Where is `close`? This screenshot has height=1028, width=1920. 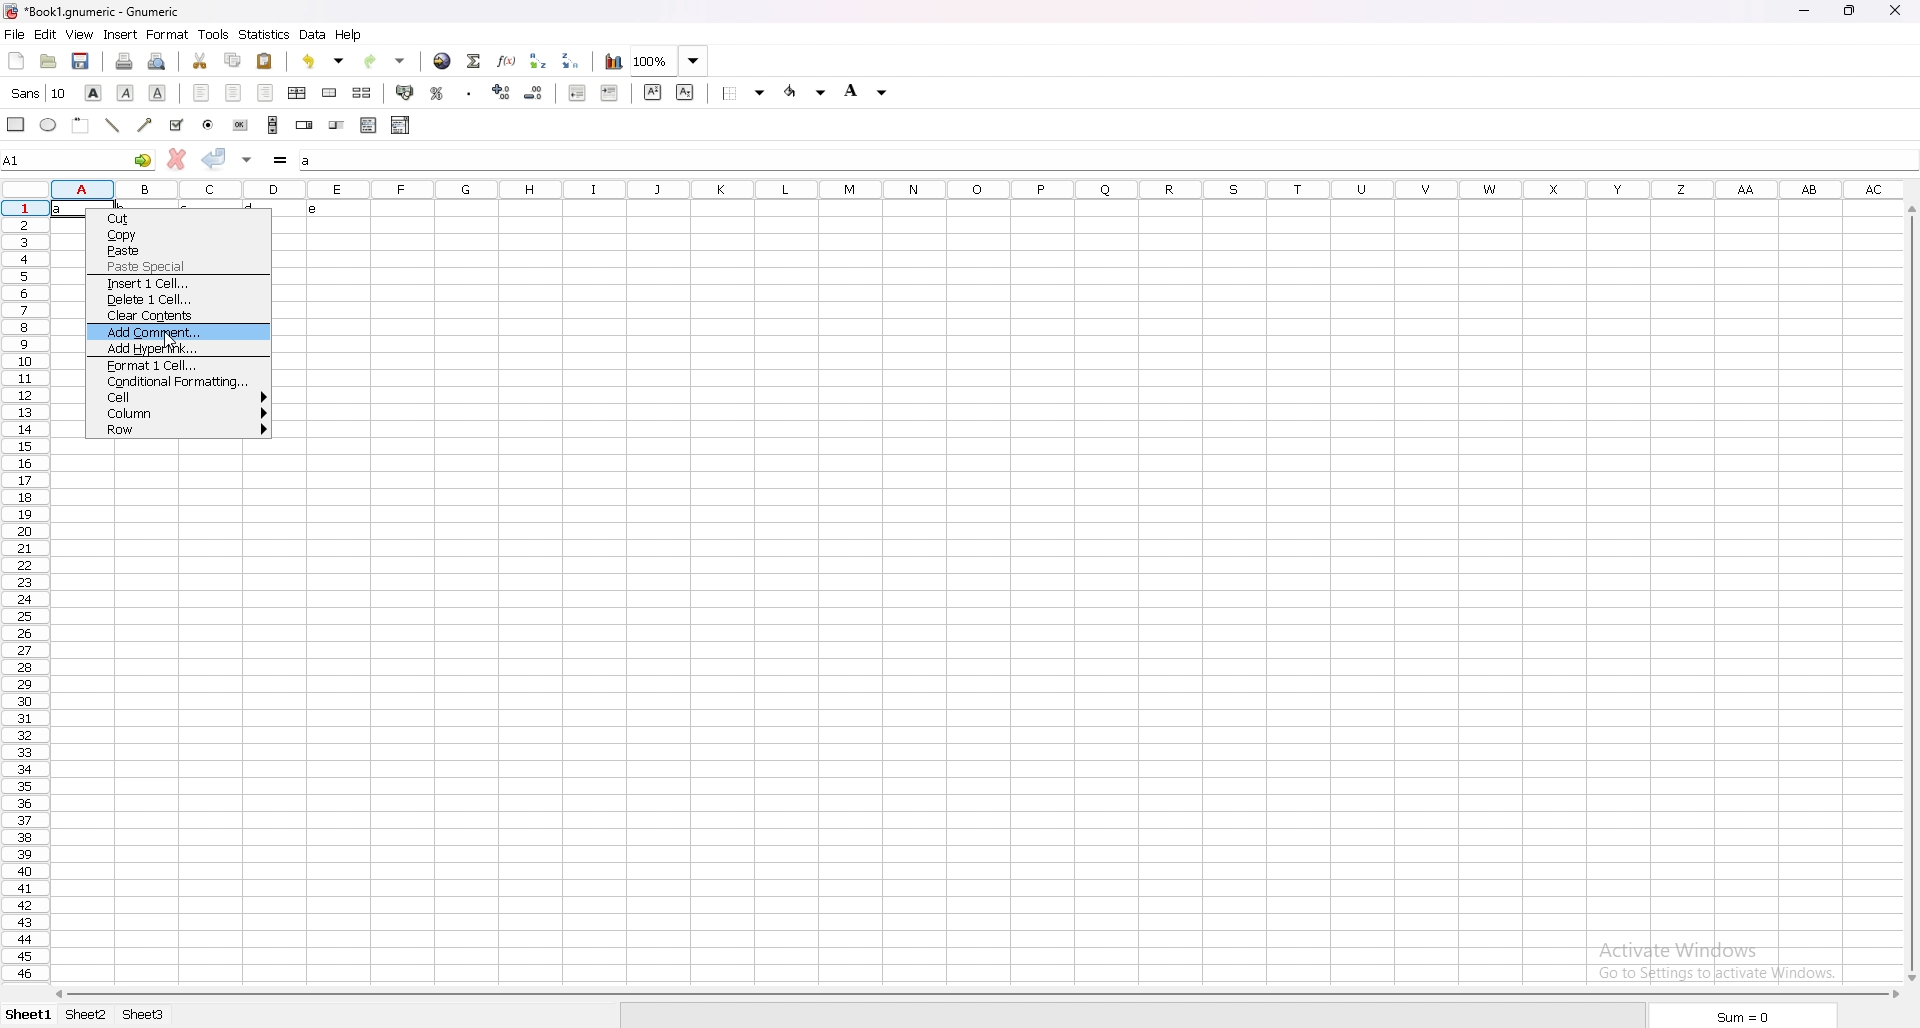
close is located at coordinates (1901, 10).